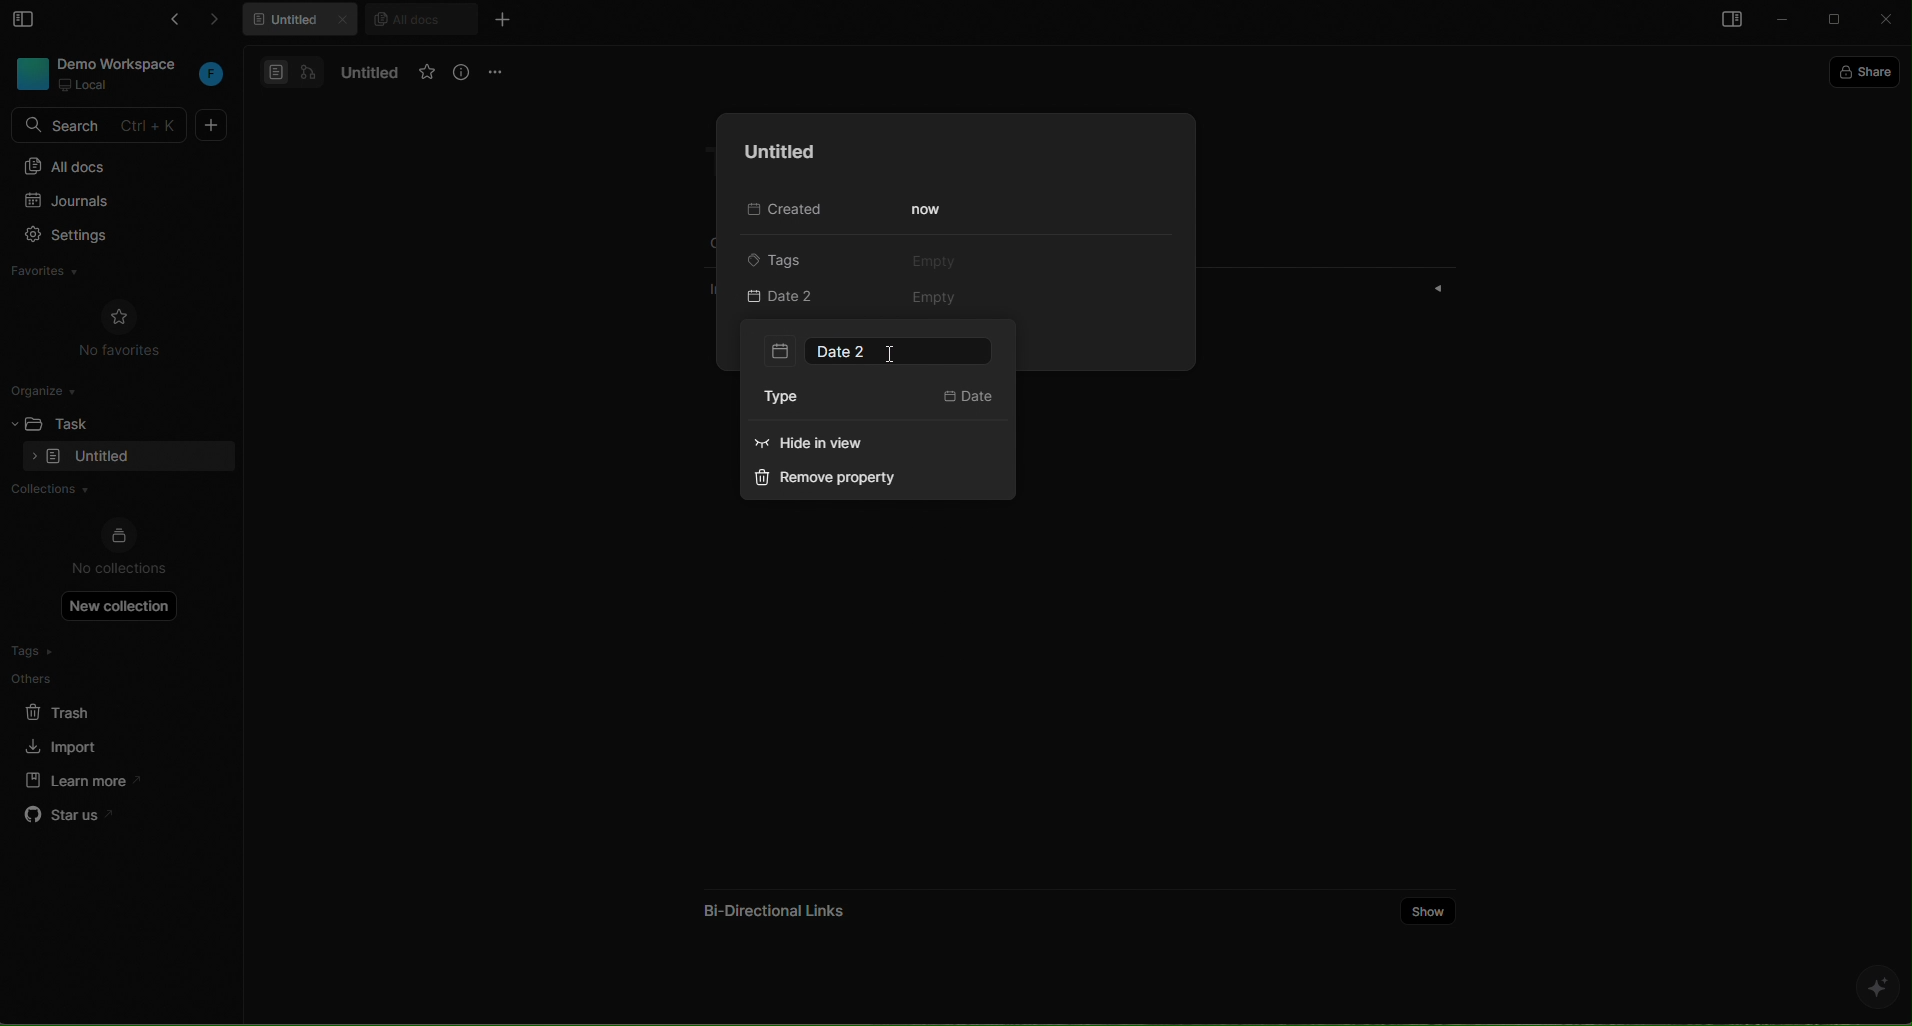 This screenshot has height=1026, width=1912. I want to click on show, so click(1429, 909).